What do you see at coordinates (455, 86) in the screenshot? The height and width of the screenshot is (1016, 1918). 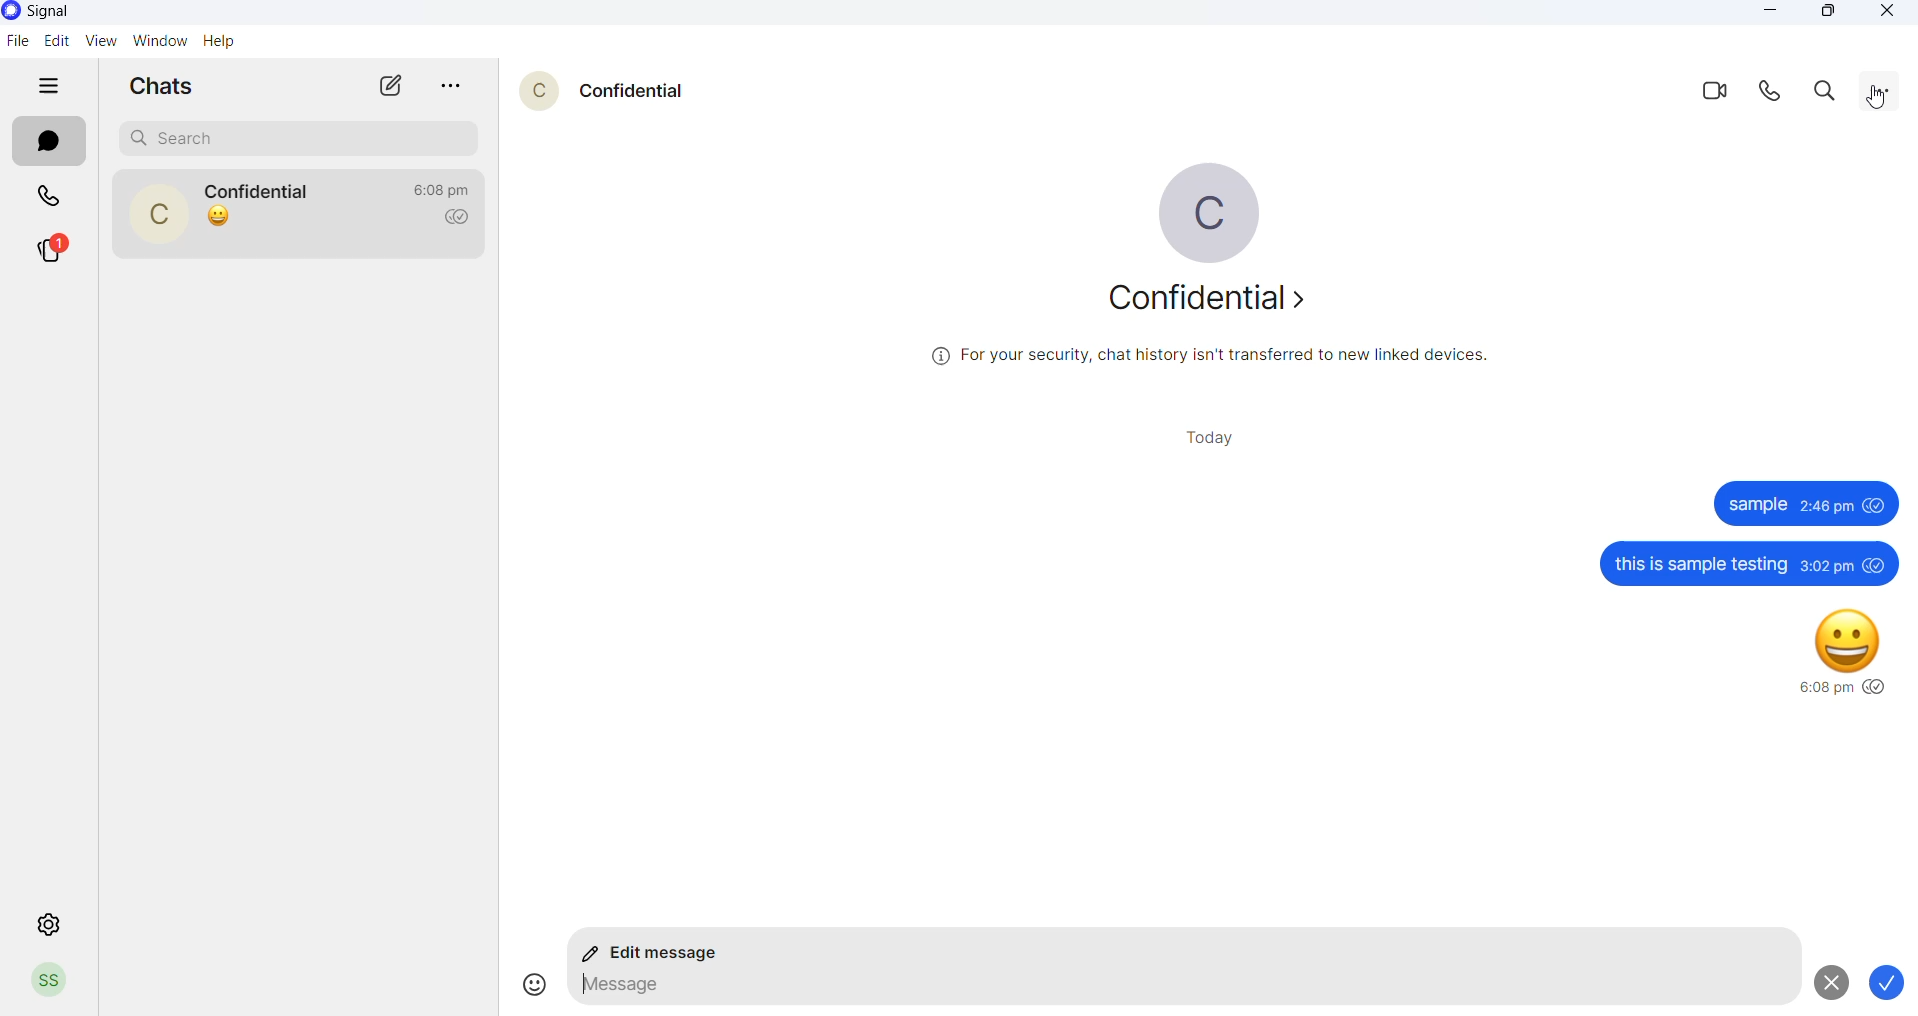 I see `more options` at bounding box center [455, 86].